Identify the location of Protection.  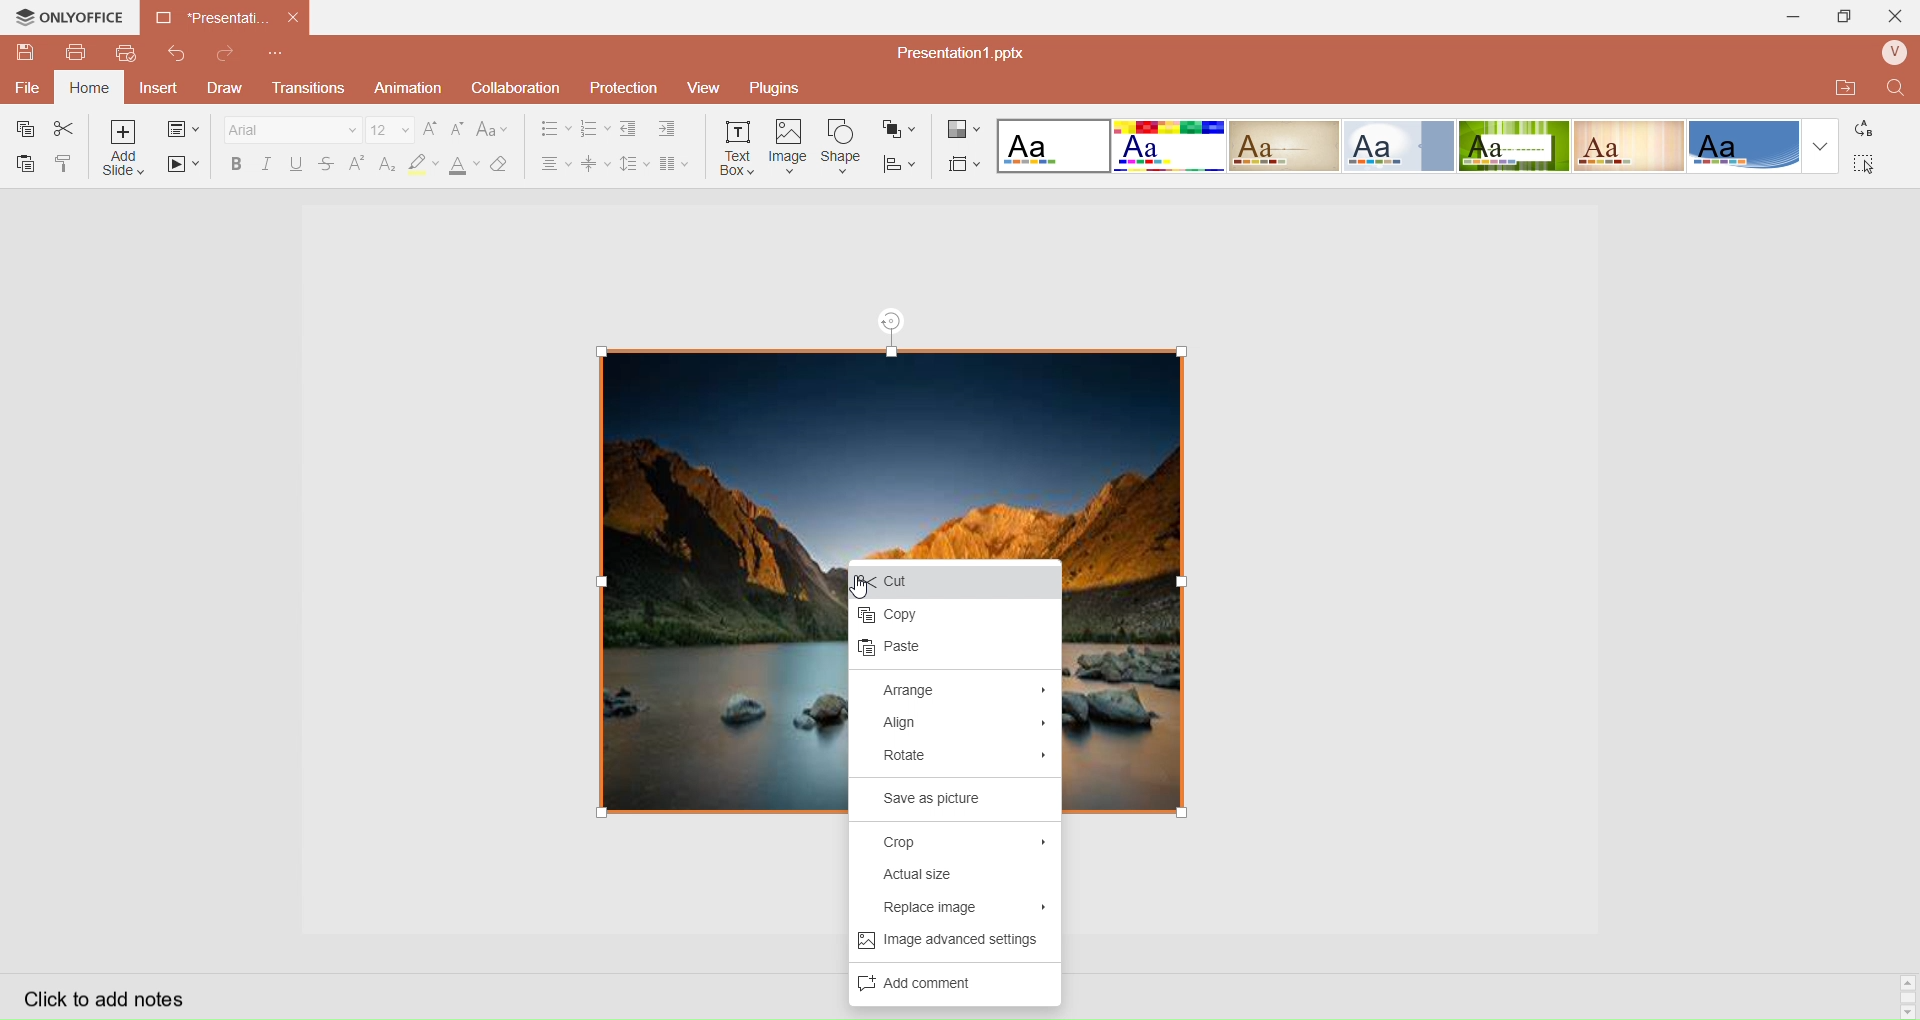
(626, 88).